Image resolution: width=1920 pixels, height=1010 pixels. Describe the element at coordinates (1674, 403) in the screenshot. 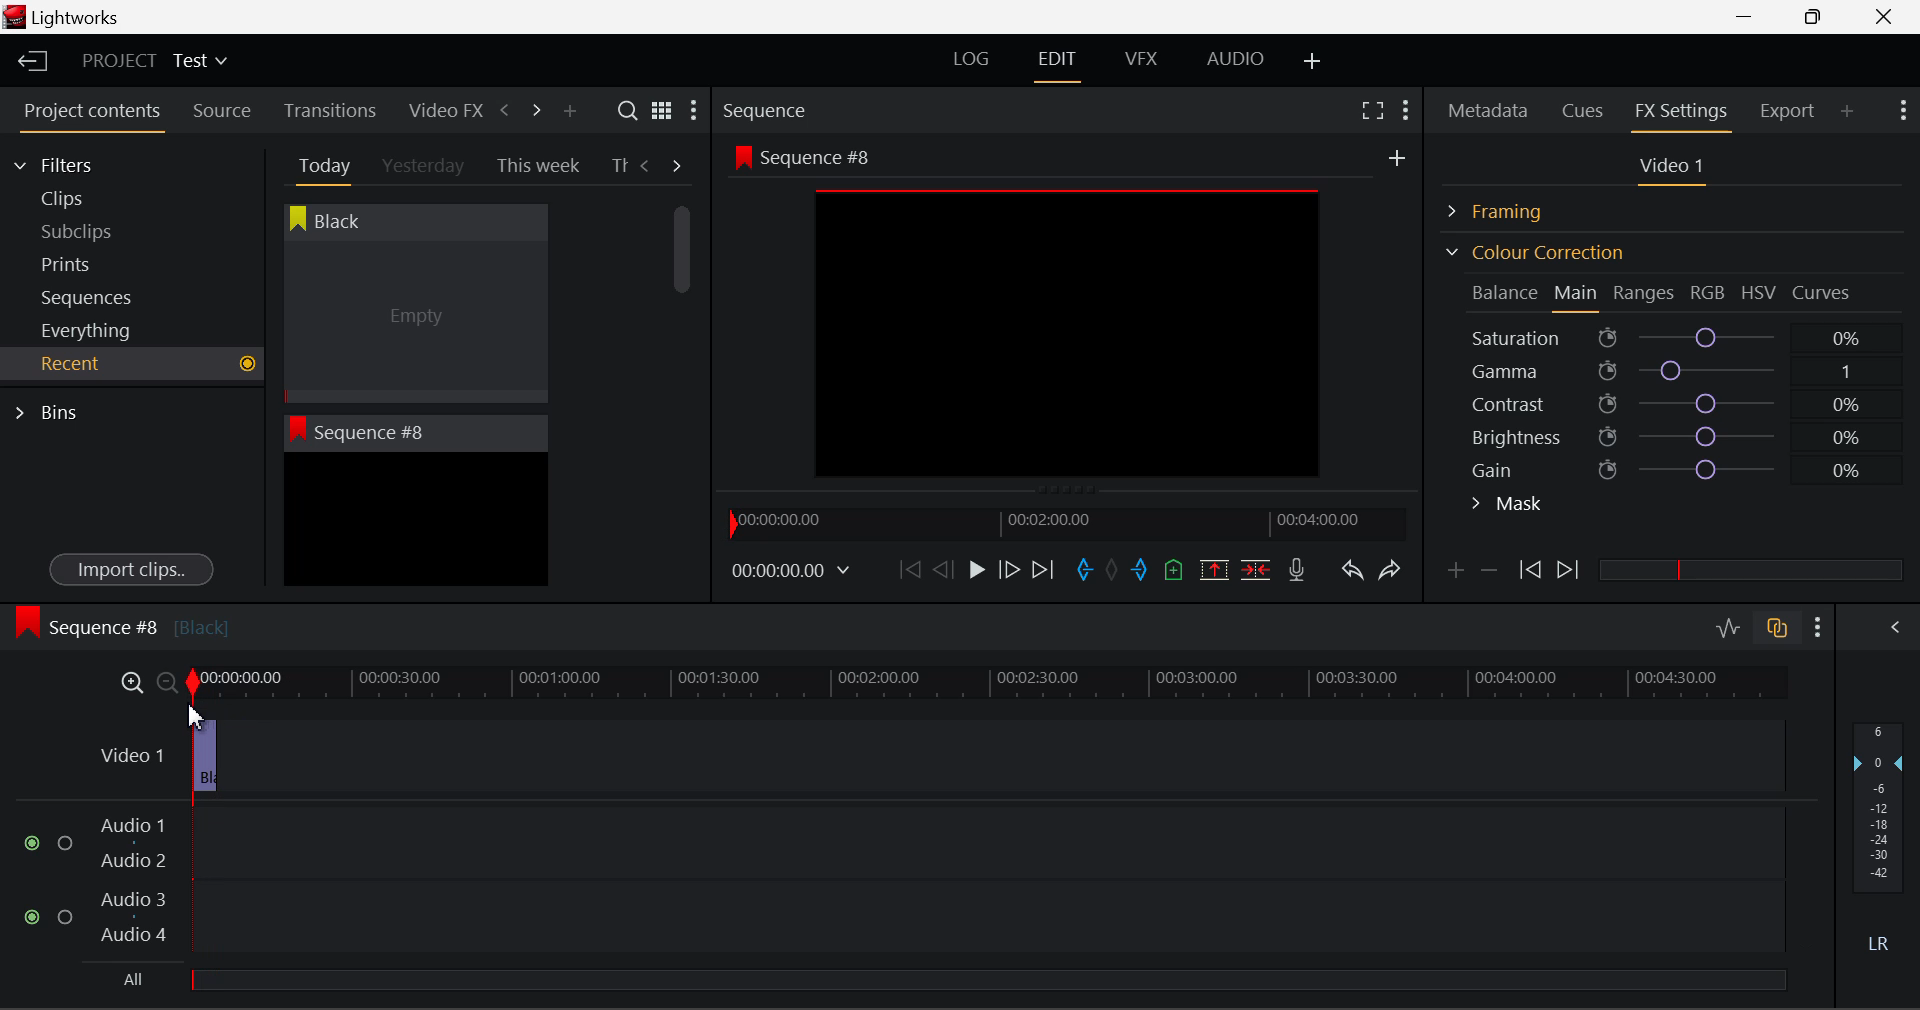

I see `Contrast` at that location.